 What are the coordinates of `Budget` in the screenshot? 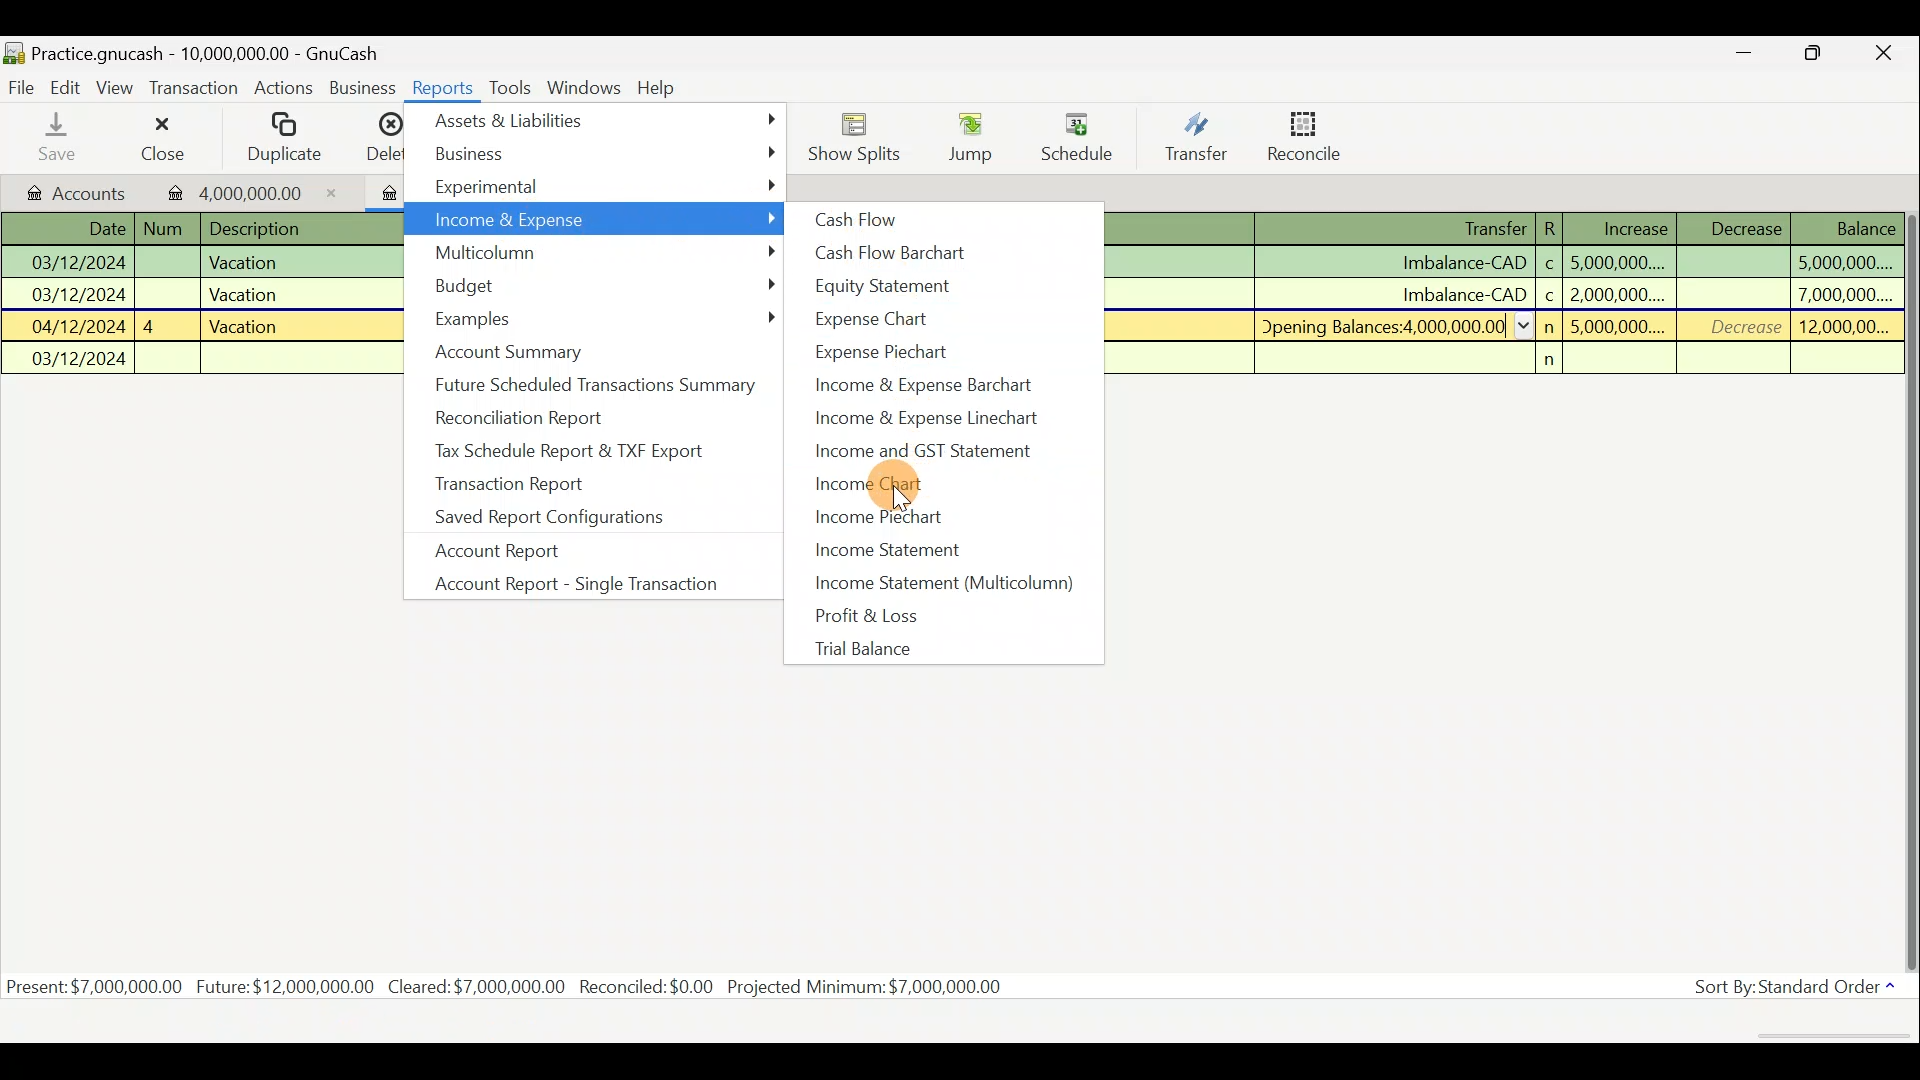 It's located at (601, 284).